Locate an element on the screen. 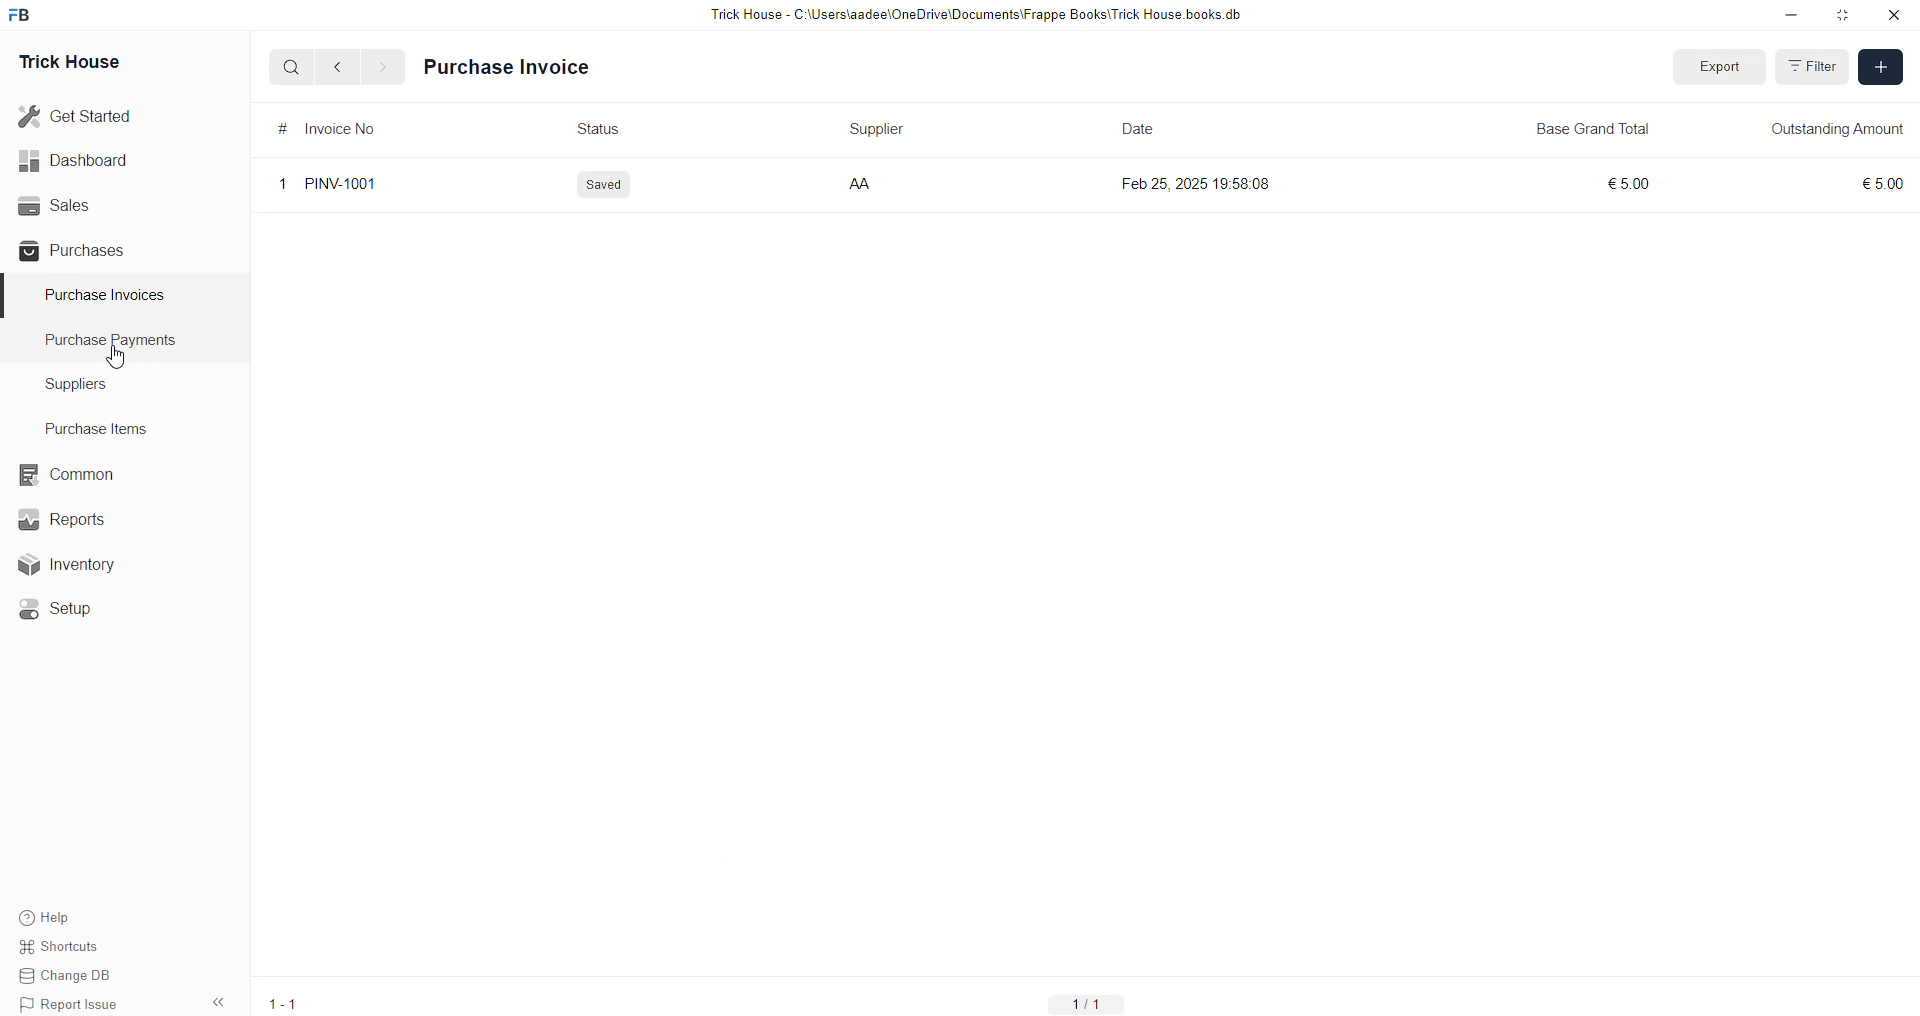 This screenshot has width=1920, height=1016. Purchase PaymenTS is located at coordinates (106, 340).